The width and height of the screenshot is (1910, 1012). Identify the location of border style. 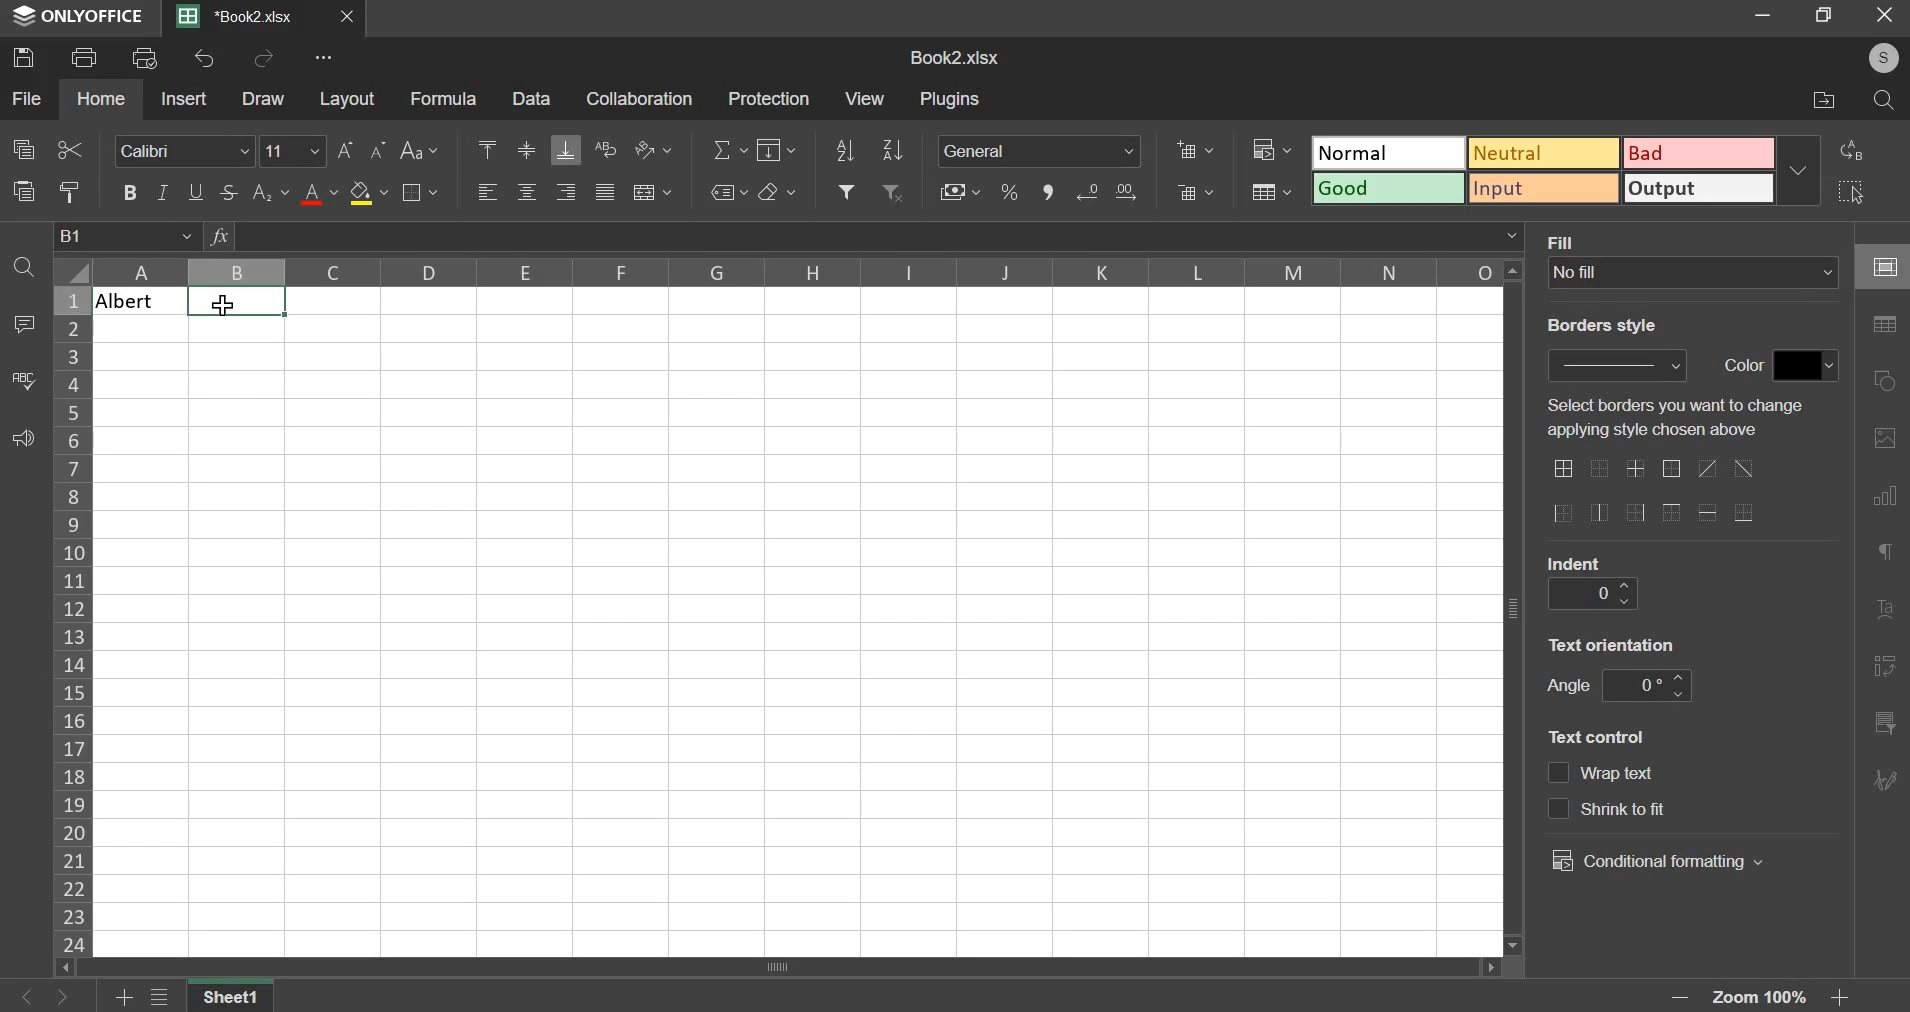
(1599, 324).